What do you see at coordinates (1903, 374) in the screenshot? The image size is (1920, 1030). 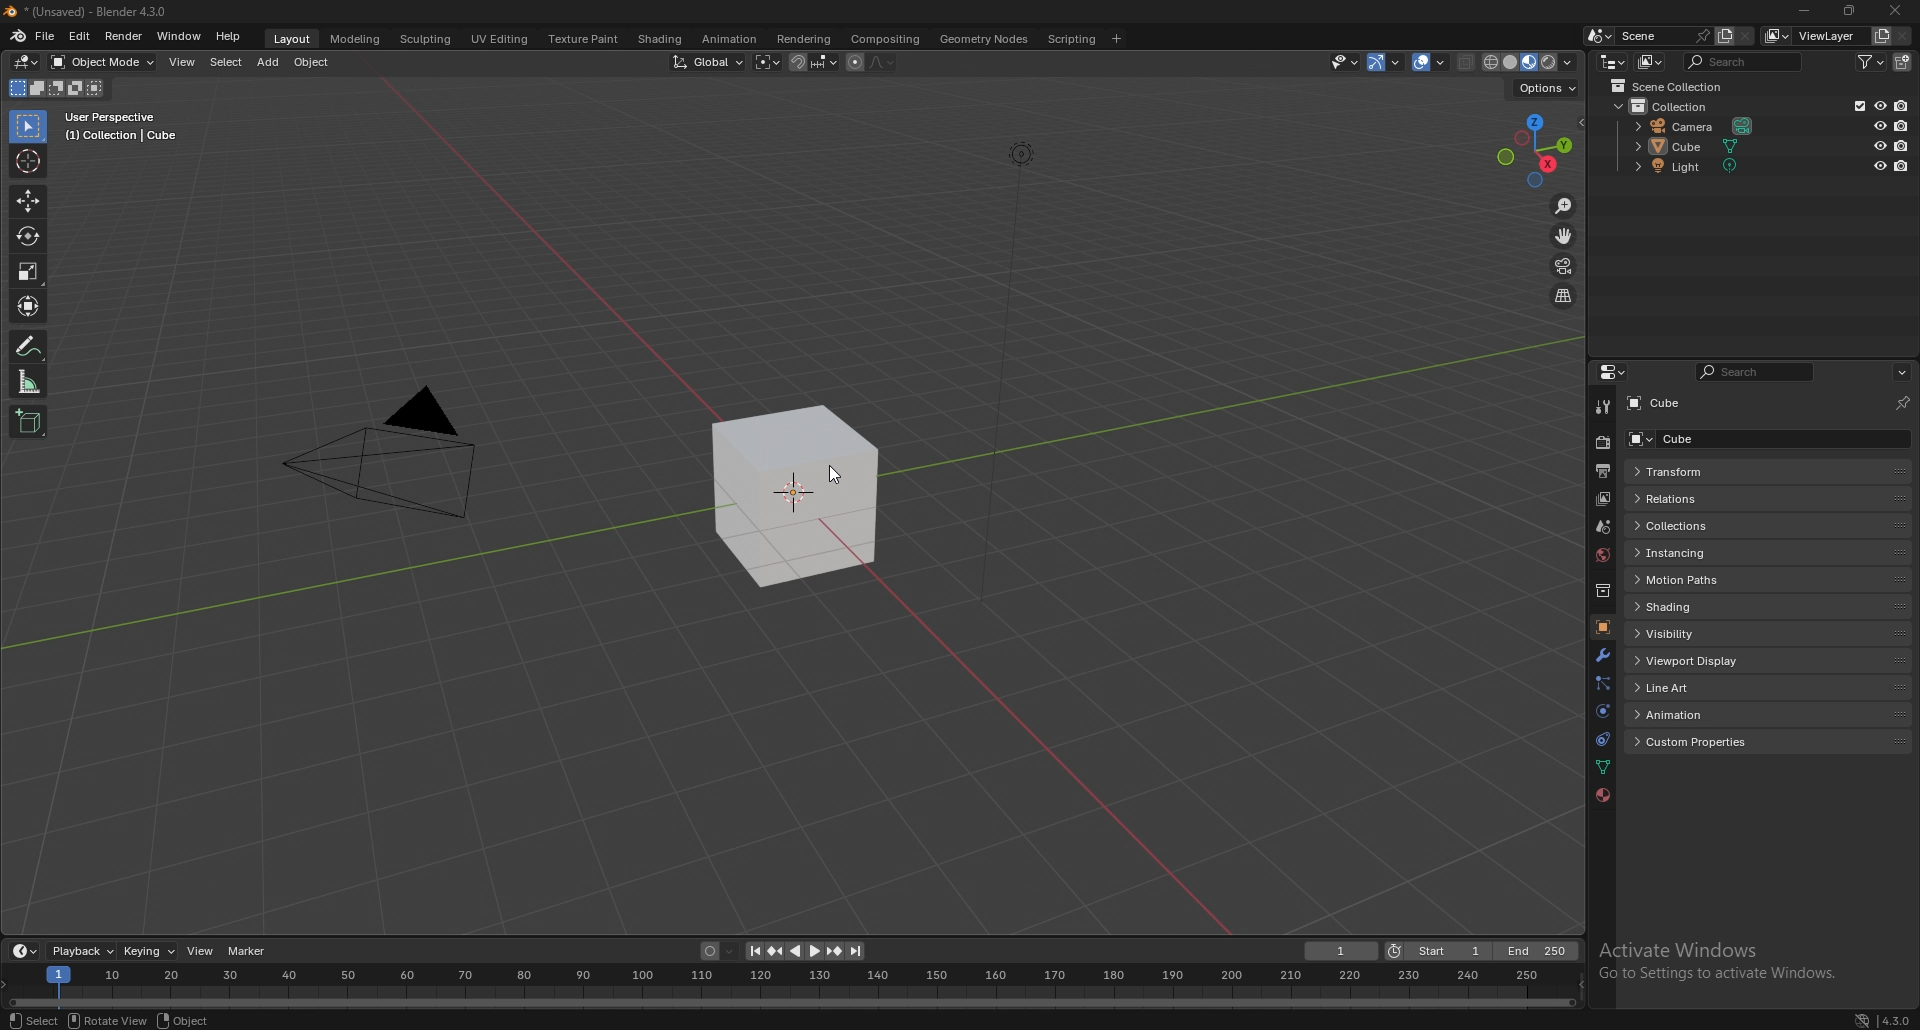 I see `options` at bounding box center [1903, 374].